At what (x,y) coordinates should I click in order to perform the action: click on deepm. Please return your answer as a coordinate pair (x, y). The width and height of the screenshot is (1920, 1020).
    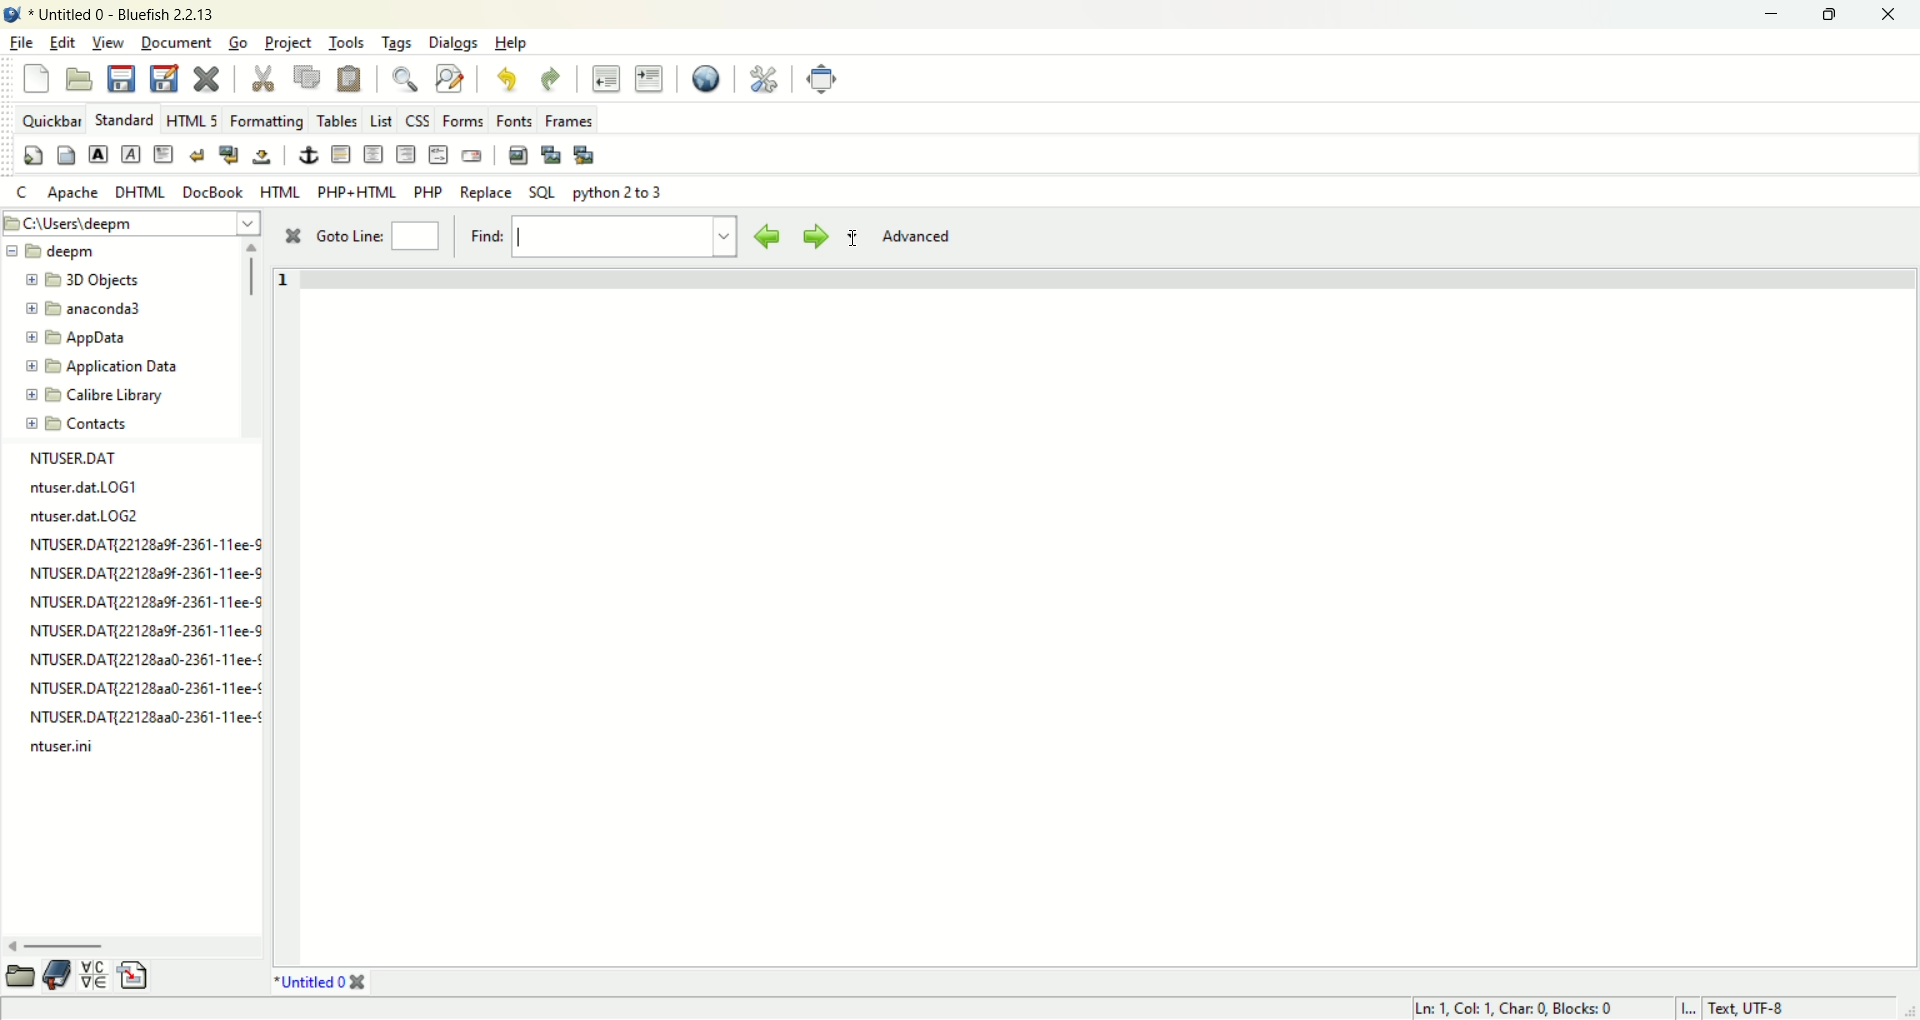
    Looking at the image, I should click on (70, 254).